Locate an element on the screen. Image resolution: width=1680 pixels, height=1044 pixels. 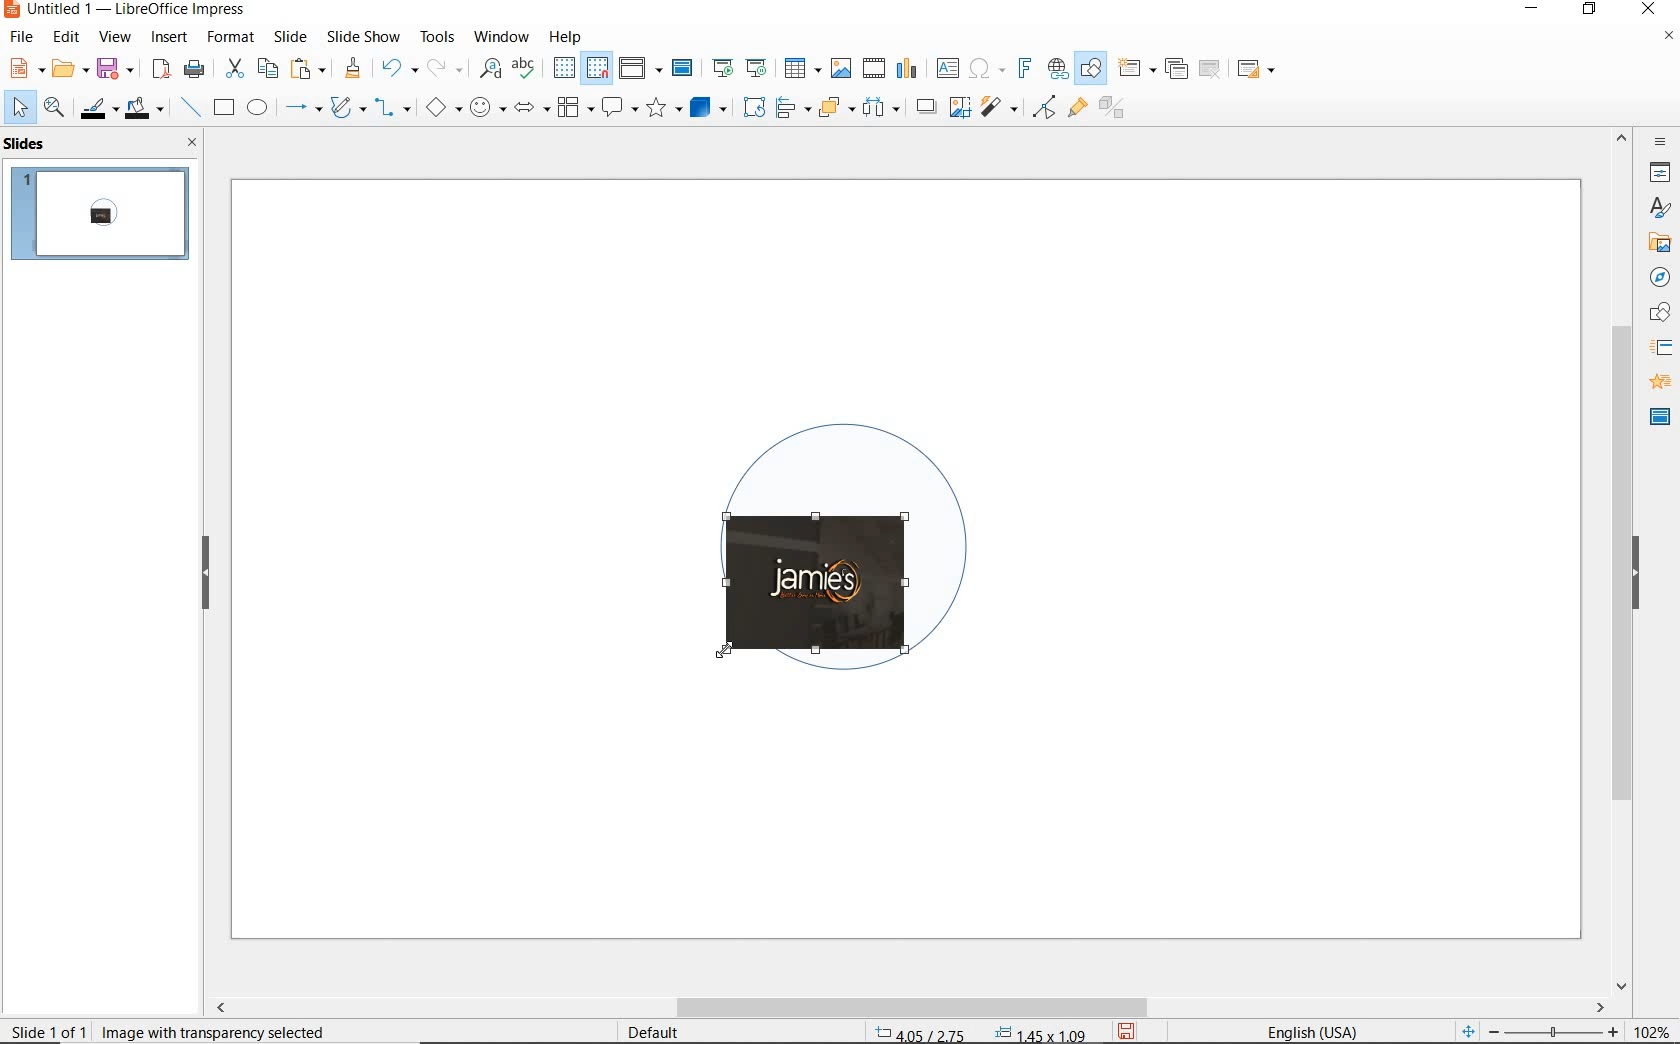
connectors is located at coordinates (393, 110).